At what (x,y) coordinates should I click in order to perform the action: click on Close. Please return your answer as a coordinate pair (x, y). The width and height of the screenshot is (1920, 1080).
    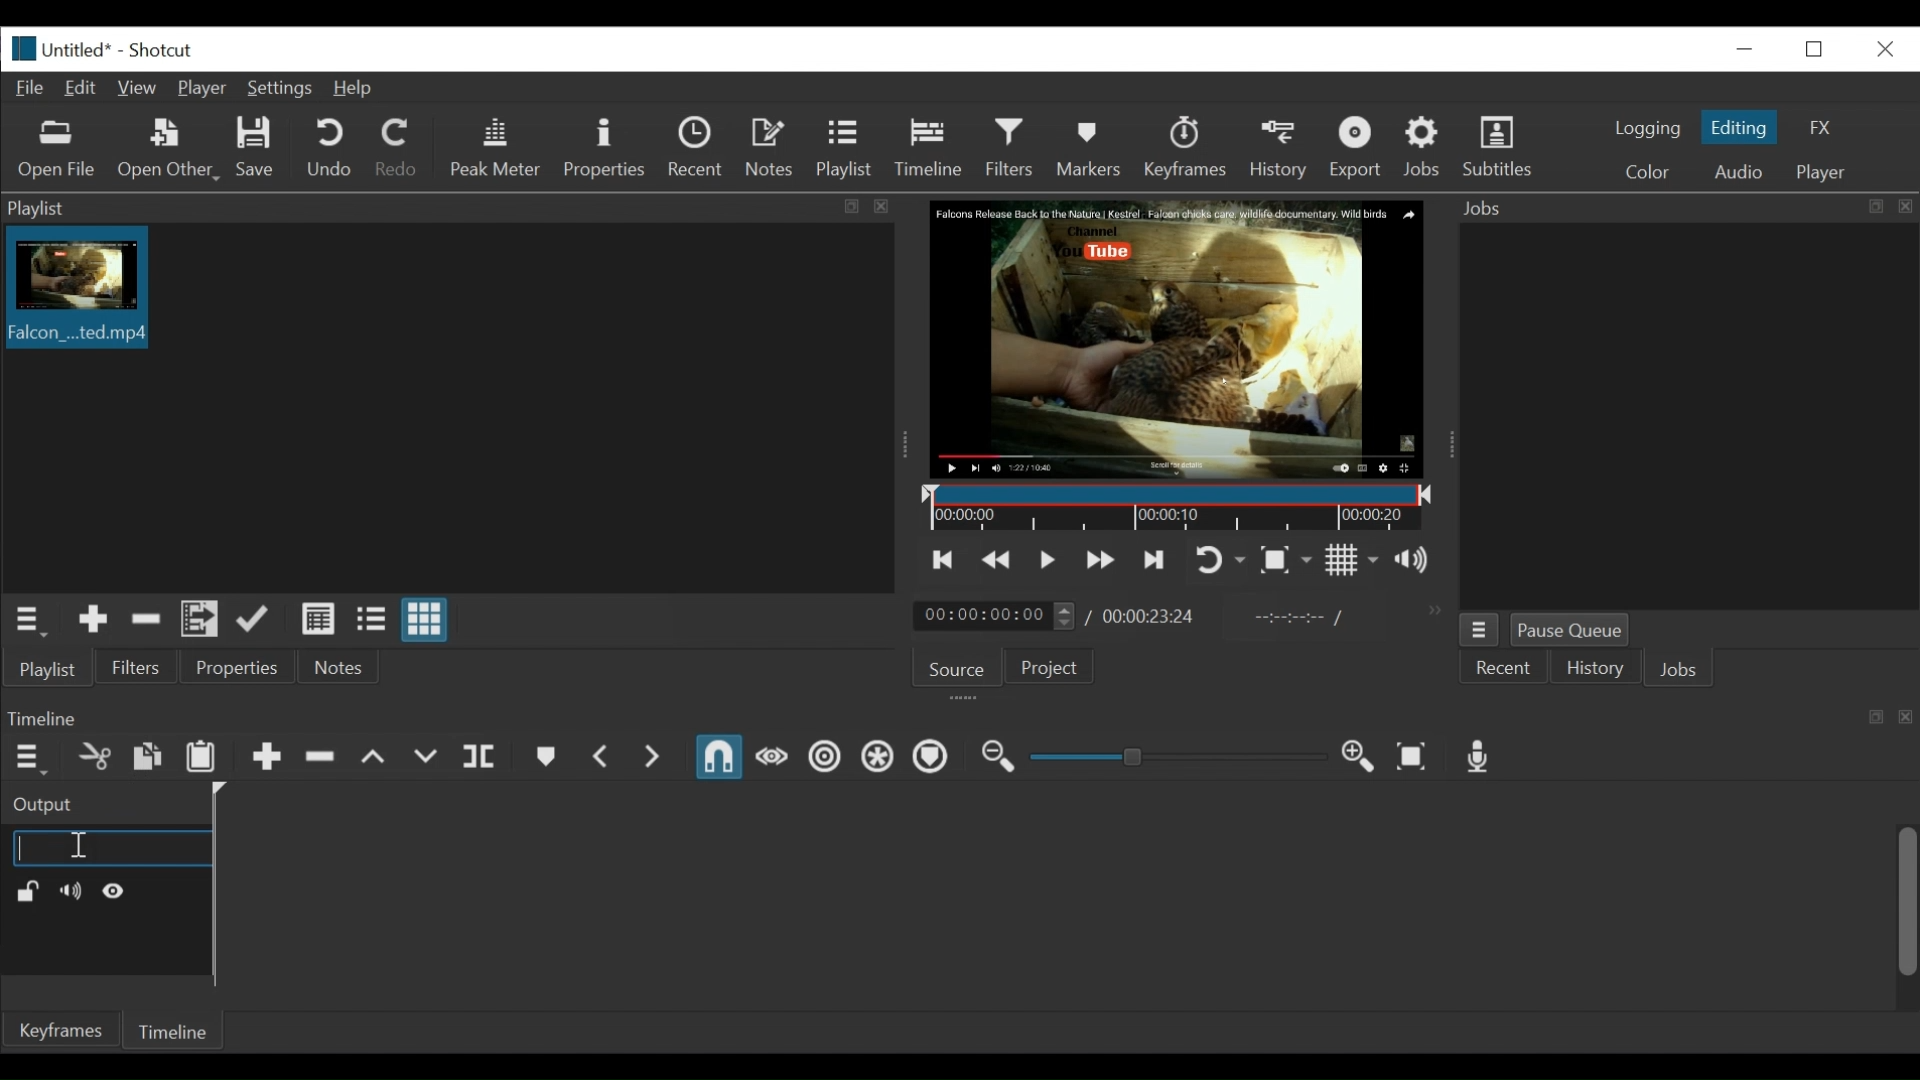
    Looking at the image, I should click on (1883, 49).